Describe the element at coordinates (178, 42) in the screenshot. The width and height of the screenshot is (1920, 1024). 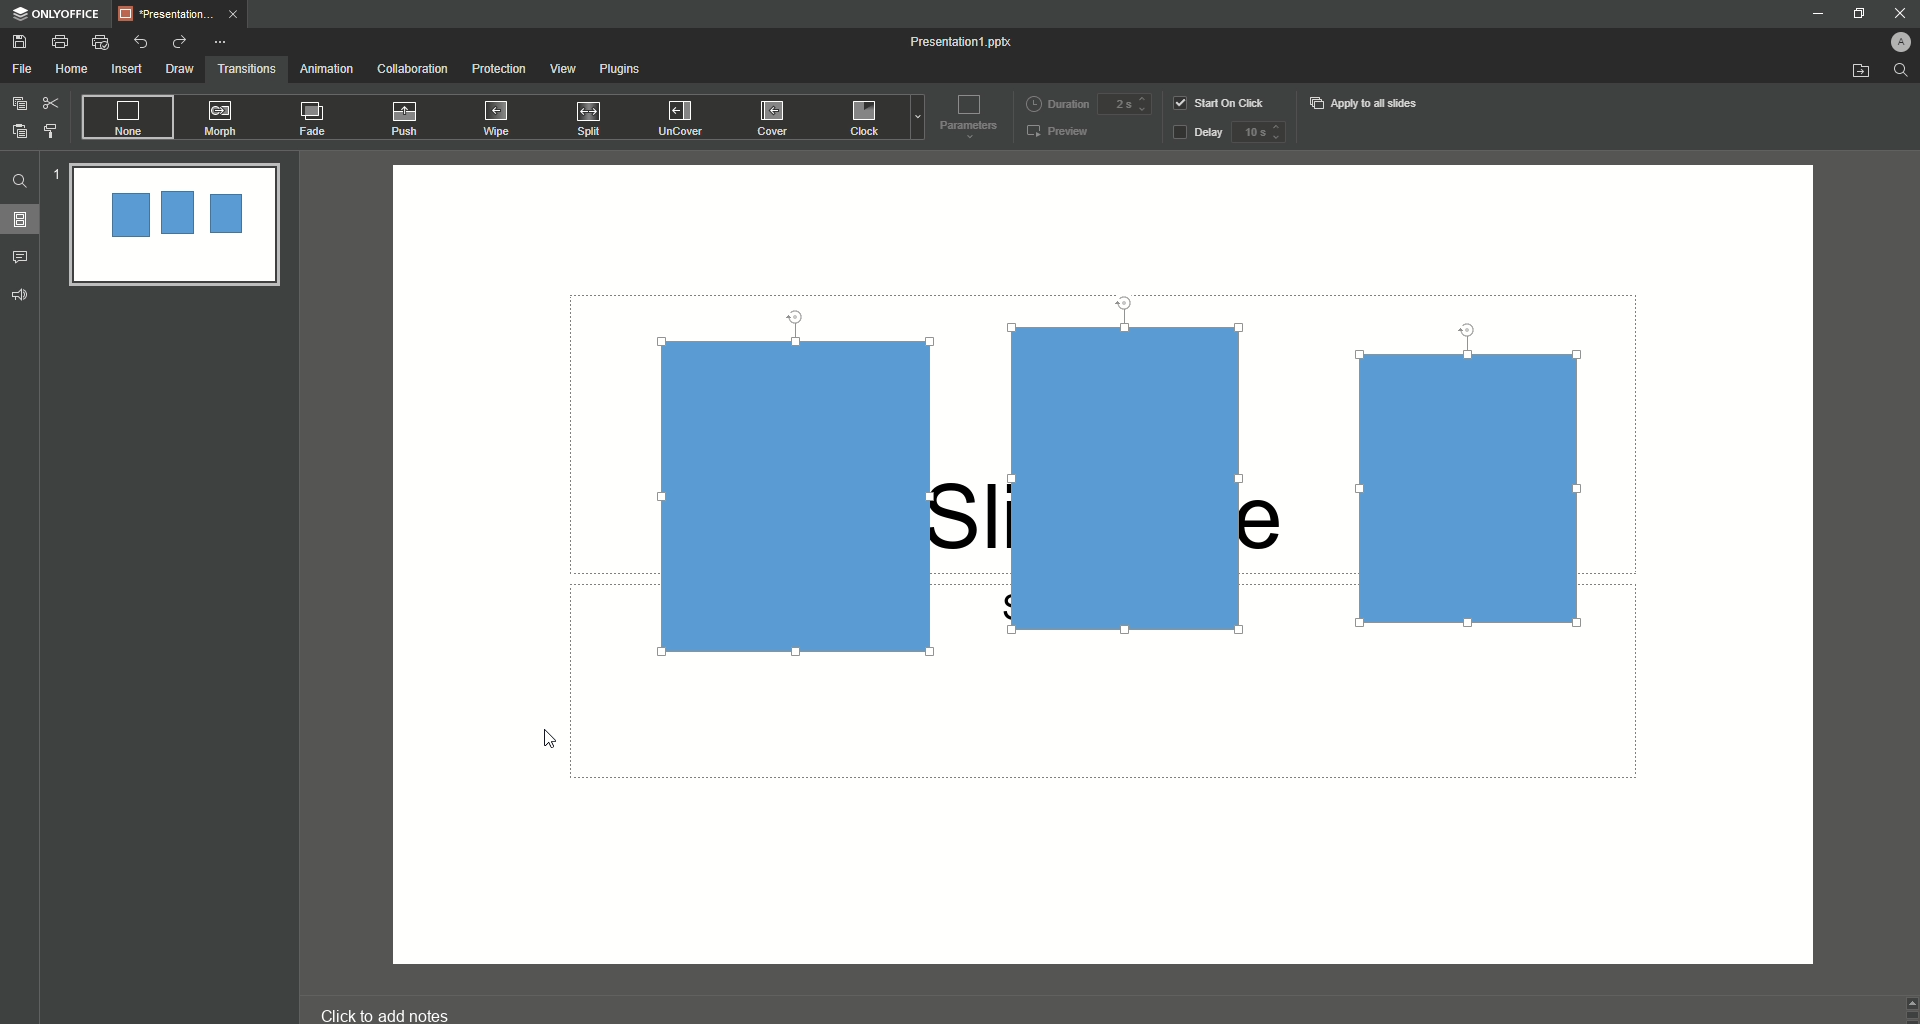
I see `Redo` at that location.